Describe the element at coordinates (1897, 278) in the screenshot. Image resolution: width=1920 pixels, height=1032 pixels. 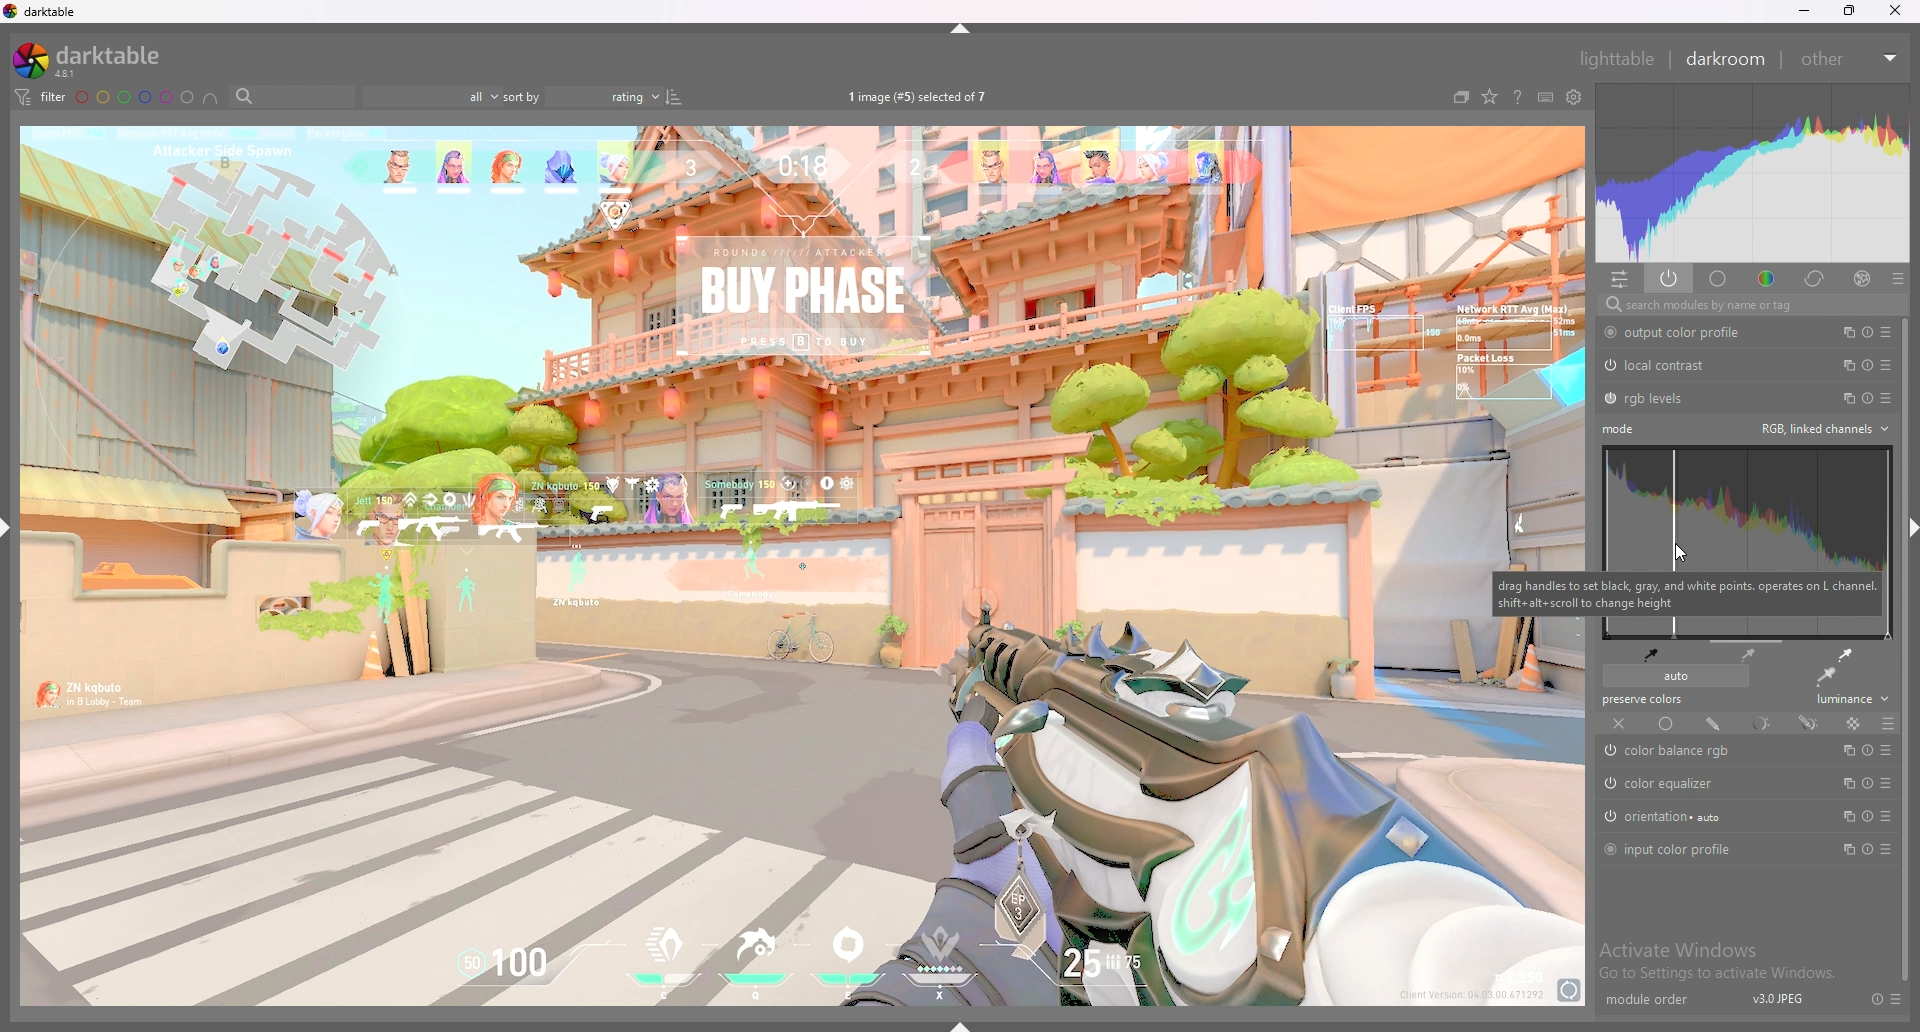
I see `presets` at that location.